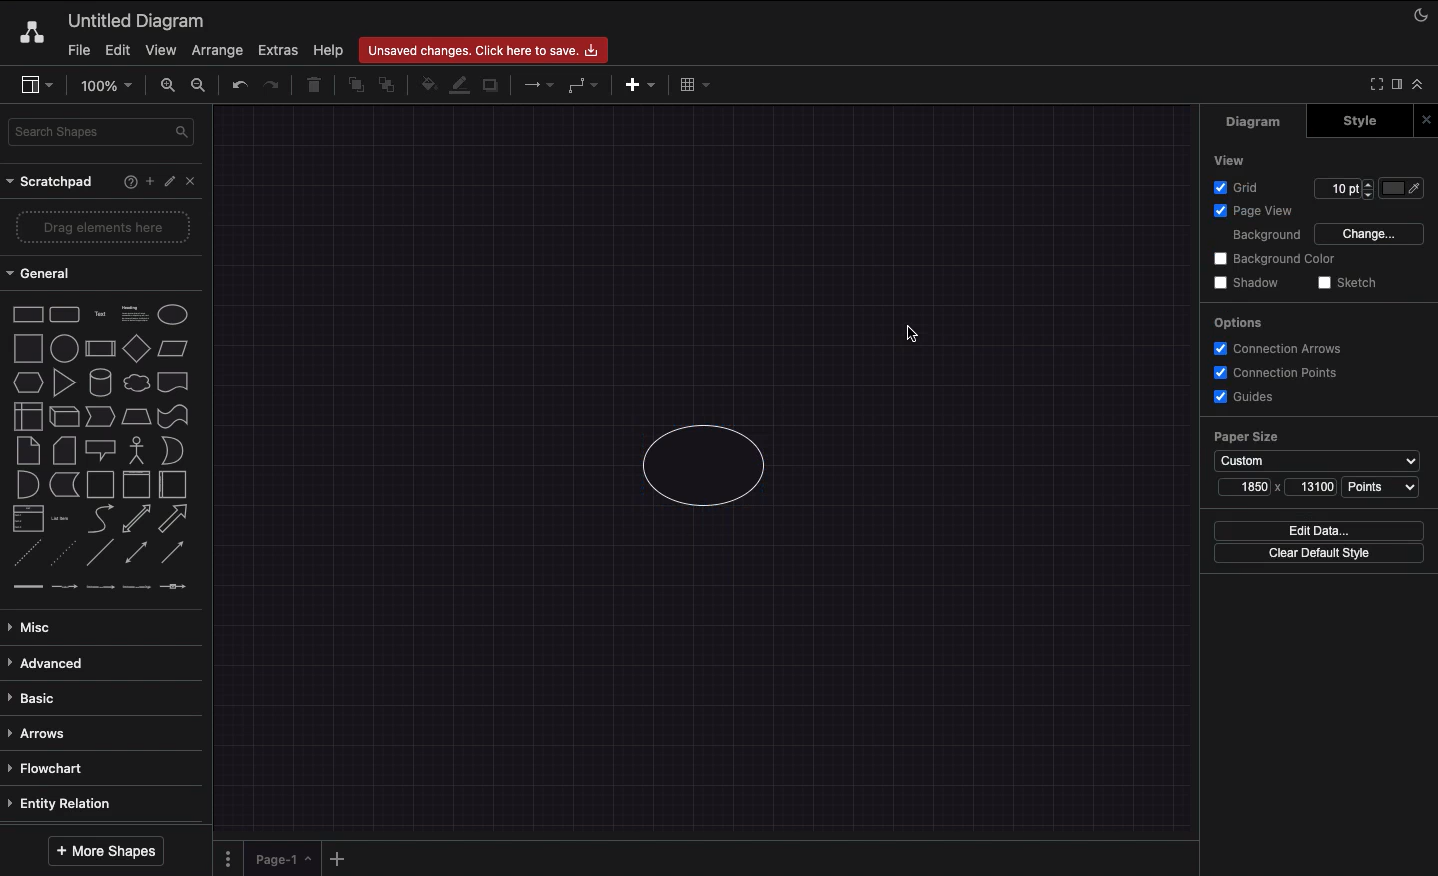  What do you see at coordinates (66, 519) in the screenshot?
I see `Item list` at bounding box center [66, 519].